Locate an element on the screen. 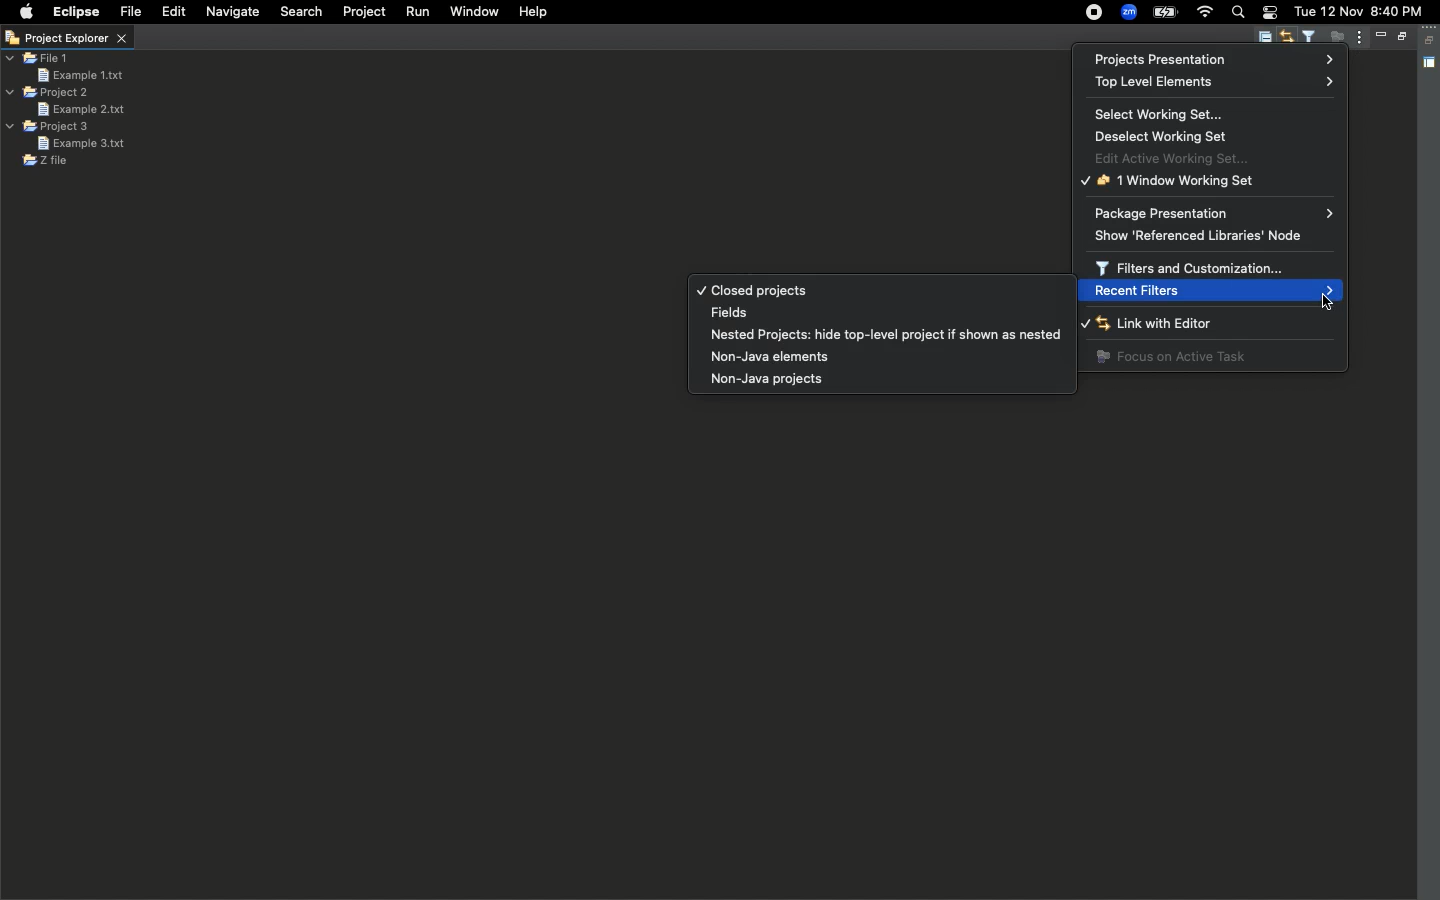  Focus on active task is located at coordinates (1334, 38).